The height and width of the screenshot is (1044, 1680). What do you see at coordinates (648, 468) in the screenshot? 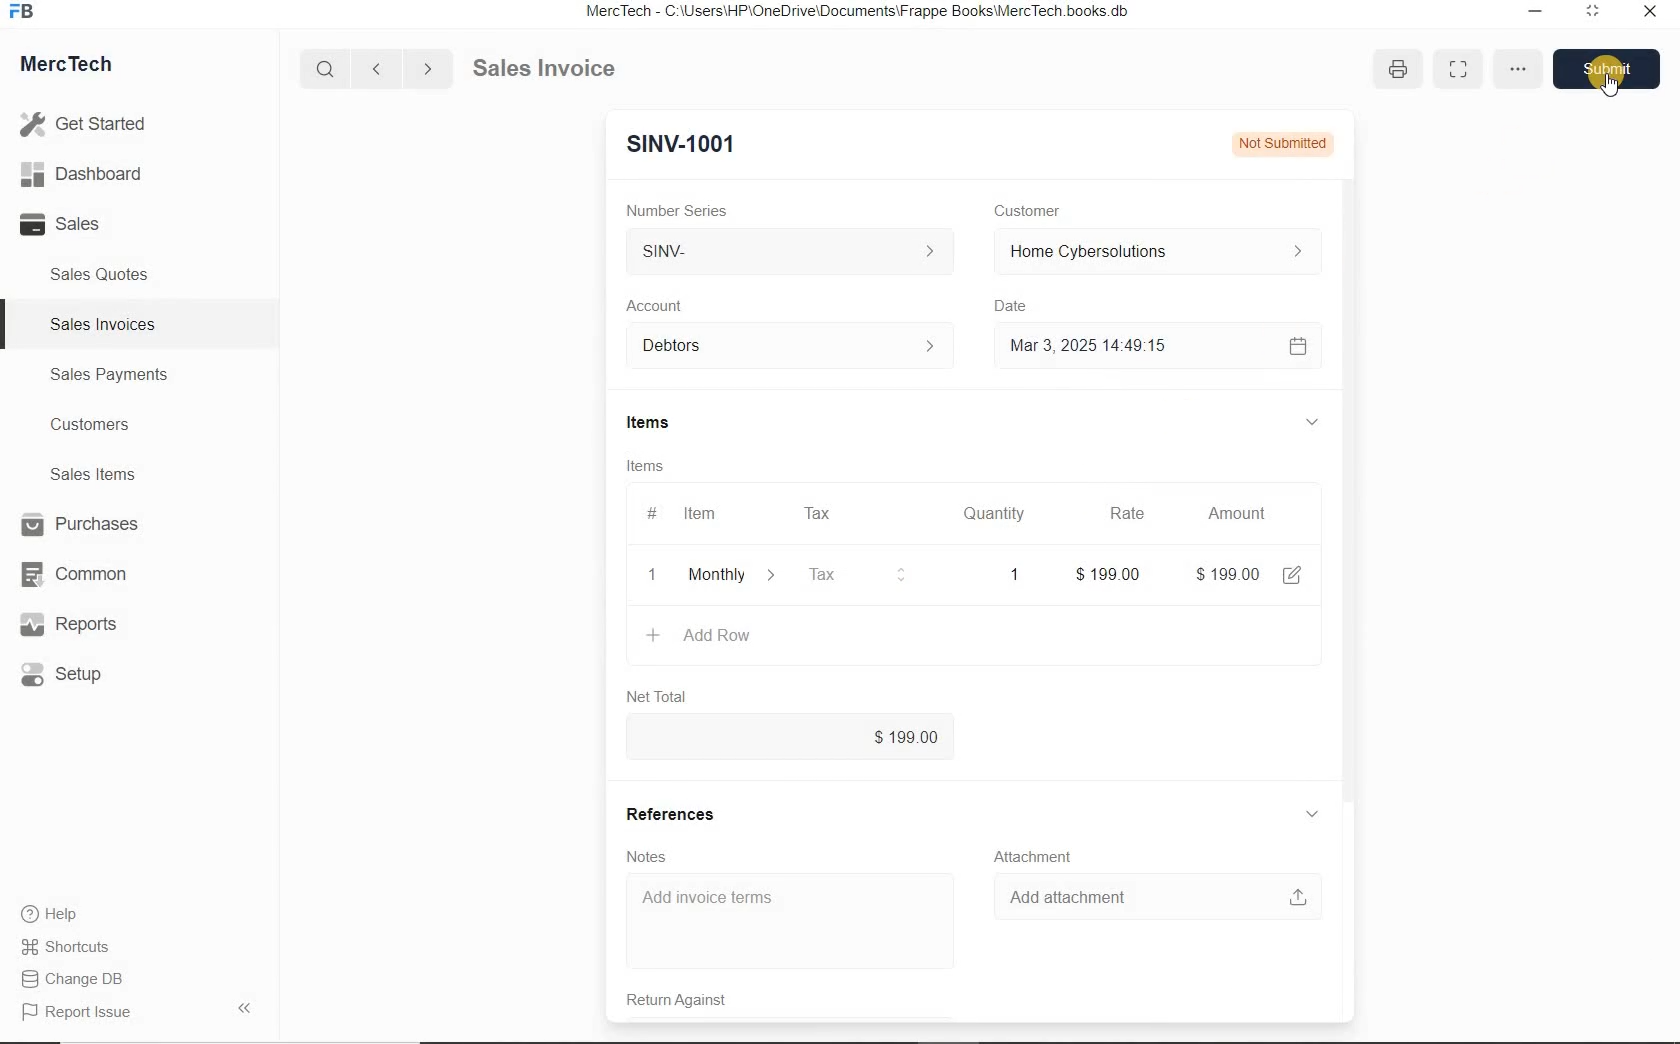
I see `Items` at bounding box center [648, 468].